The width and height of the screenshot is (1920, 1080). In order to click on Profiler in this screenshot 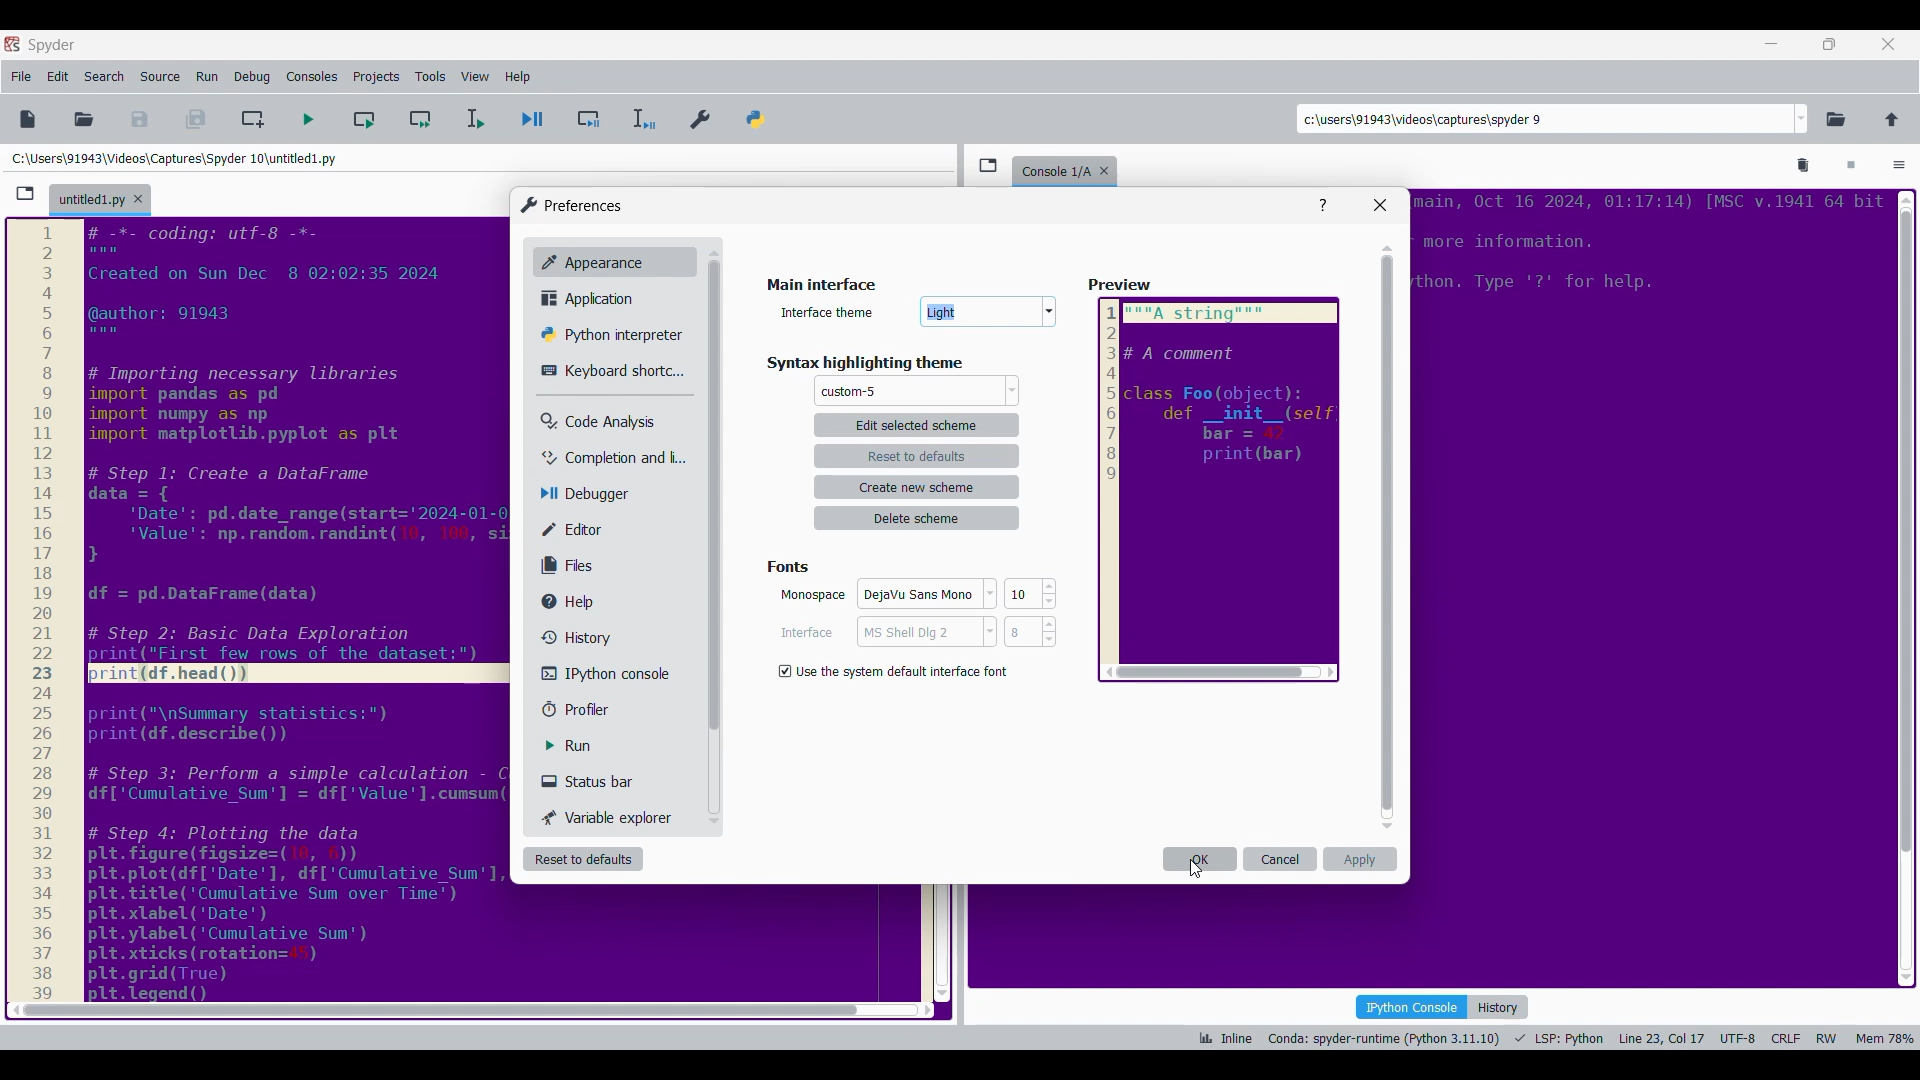, I will do `click(594, 710)`.